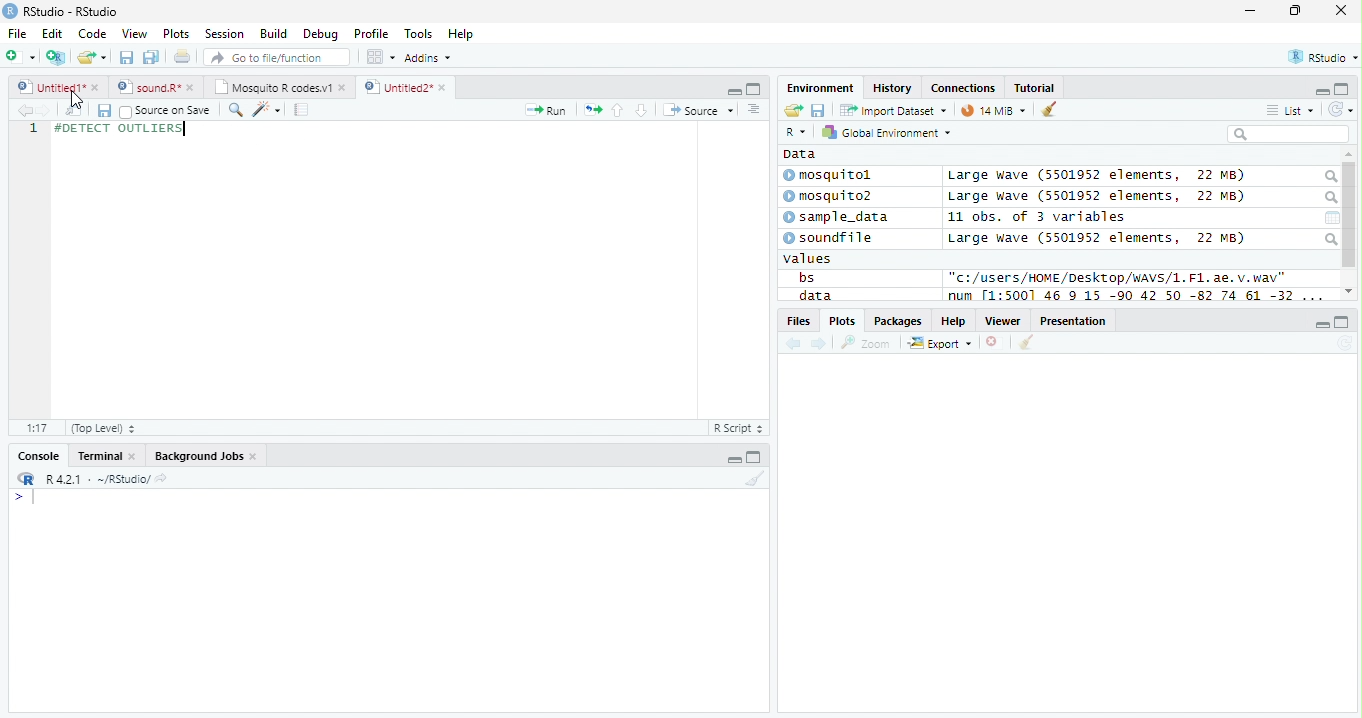 This screenshot has width=1362, height=718. I want to click on Session, so click(224, 33).